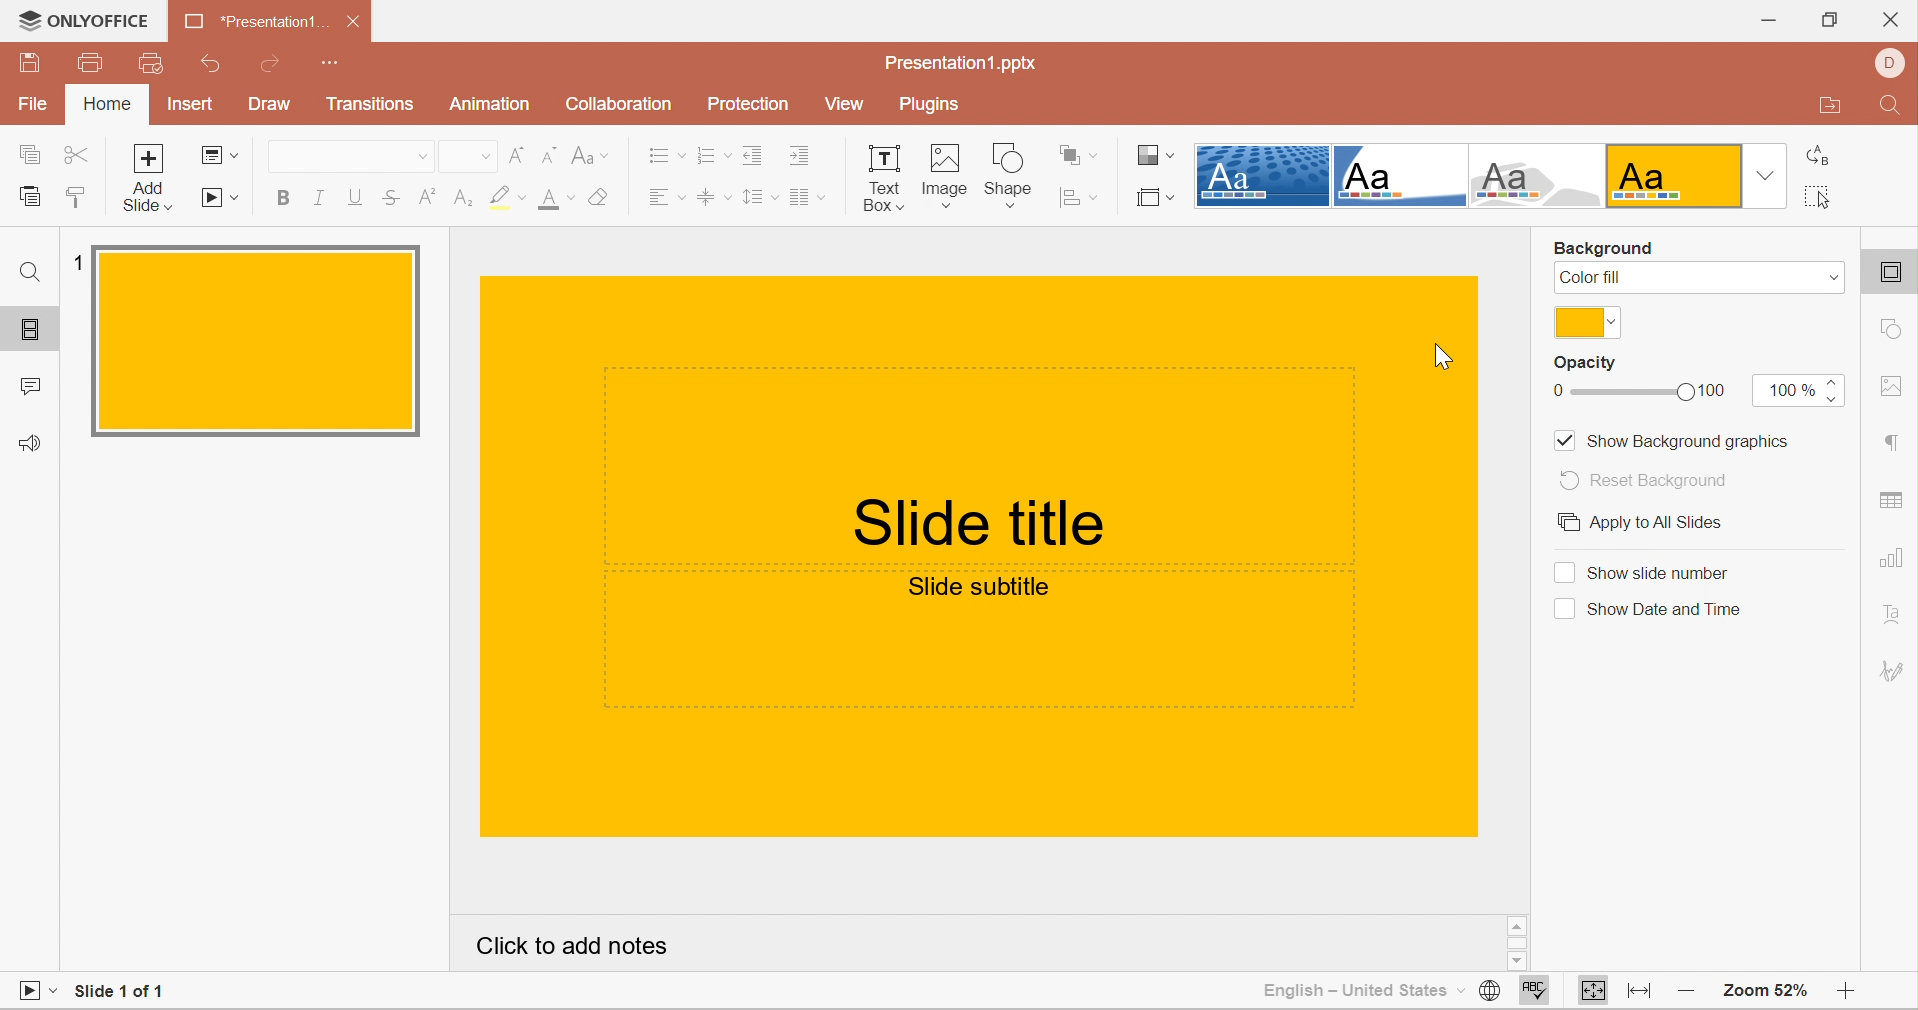 This screenshot has width=1918, height=1010. What do you see at coordinates (117, 993) in the screenshot?
I see `Slide 1 of 1` at bounding box center [117, 993].